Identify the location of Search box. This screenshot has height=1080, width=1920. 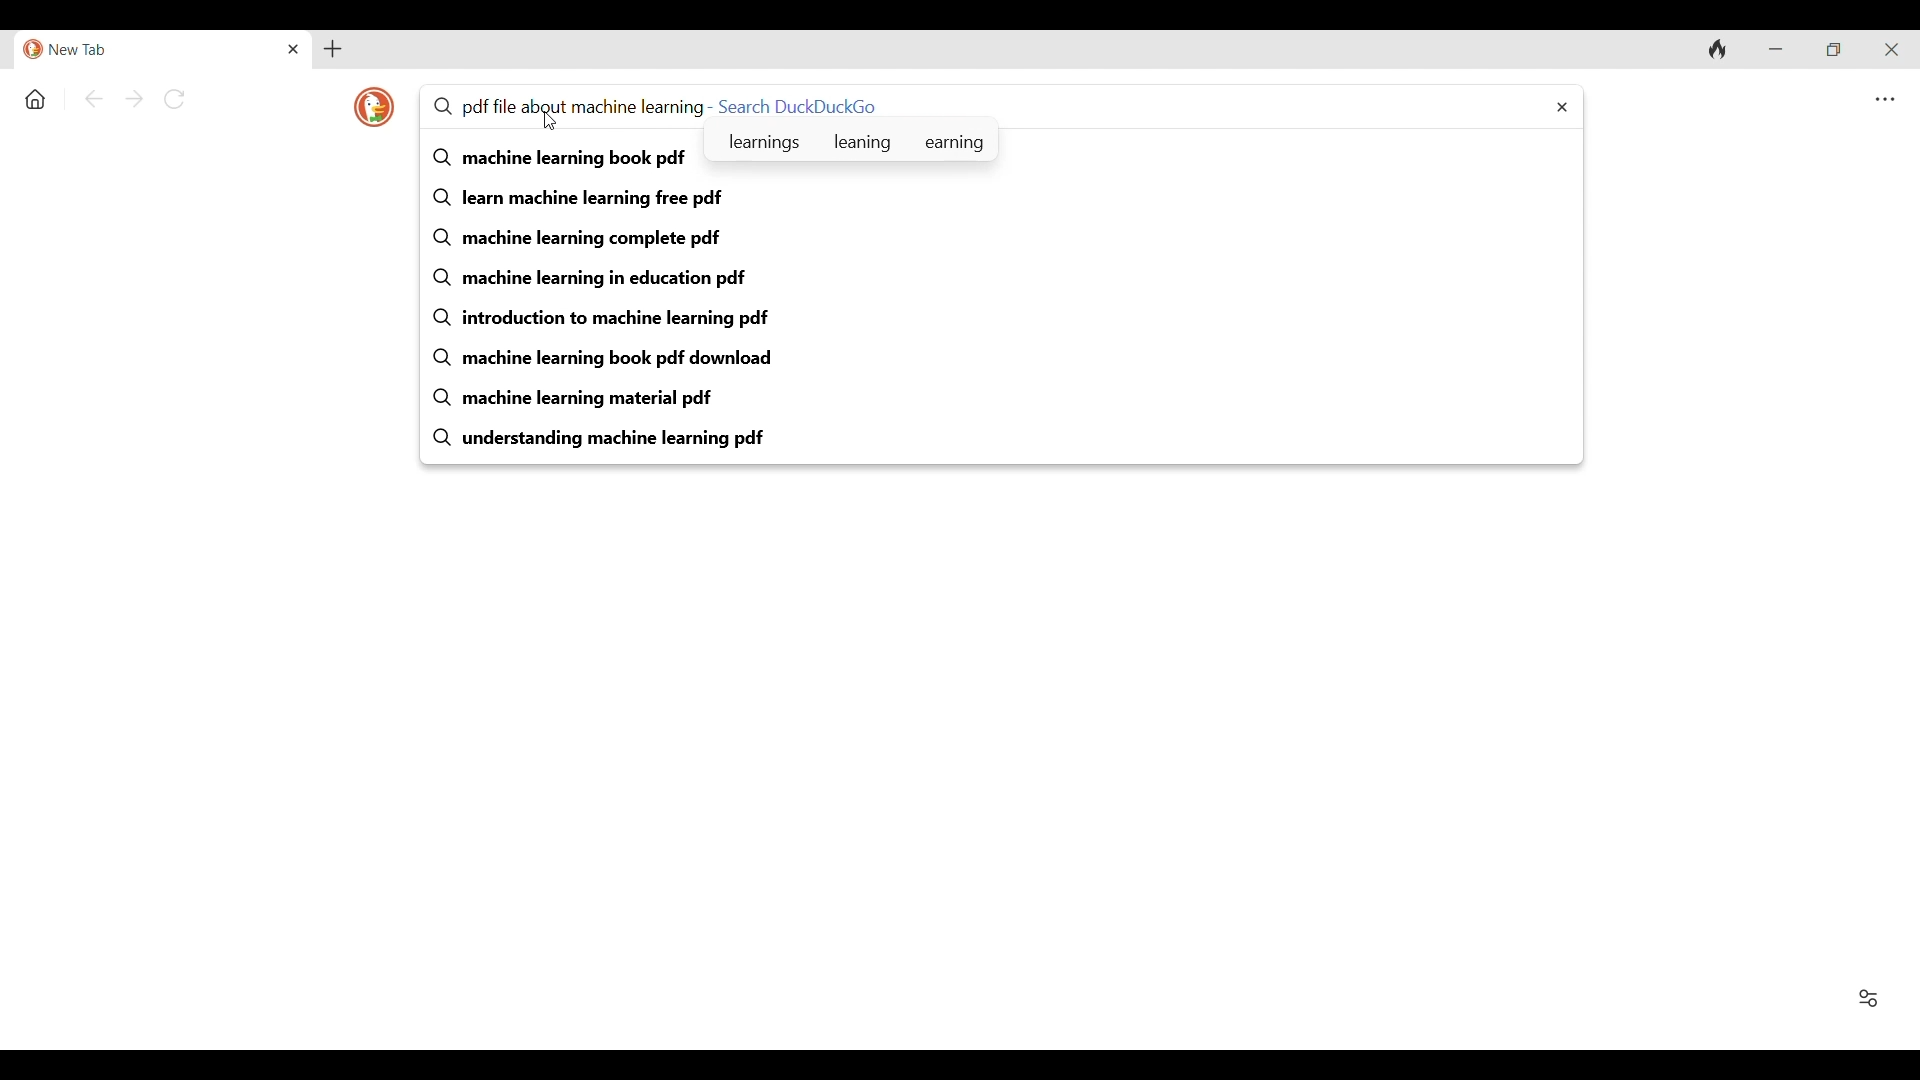
(1210, 103).